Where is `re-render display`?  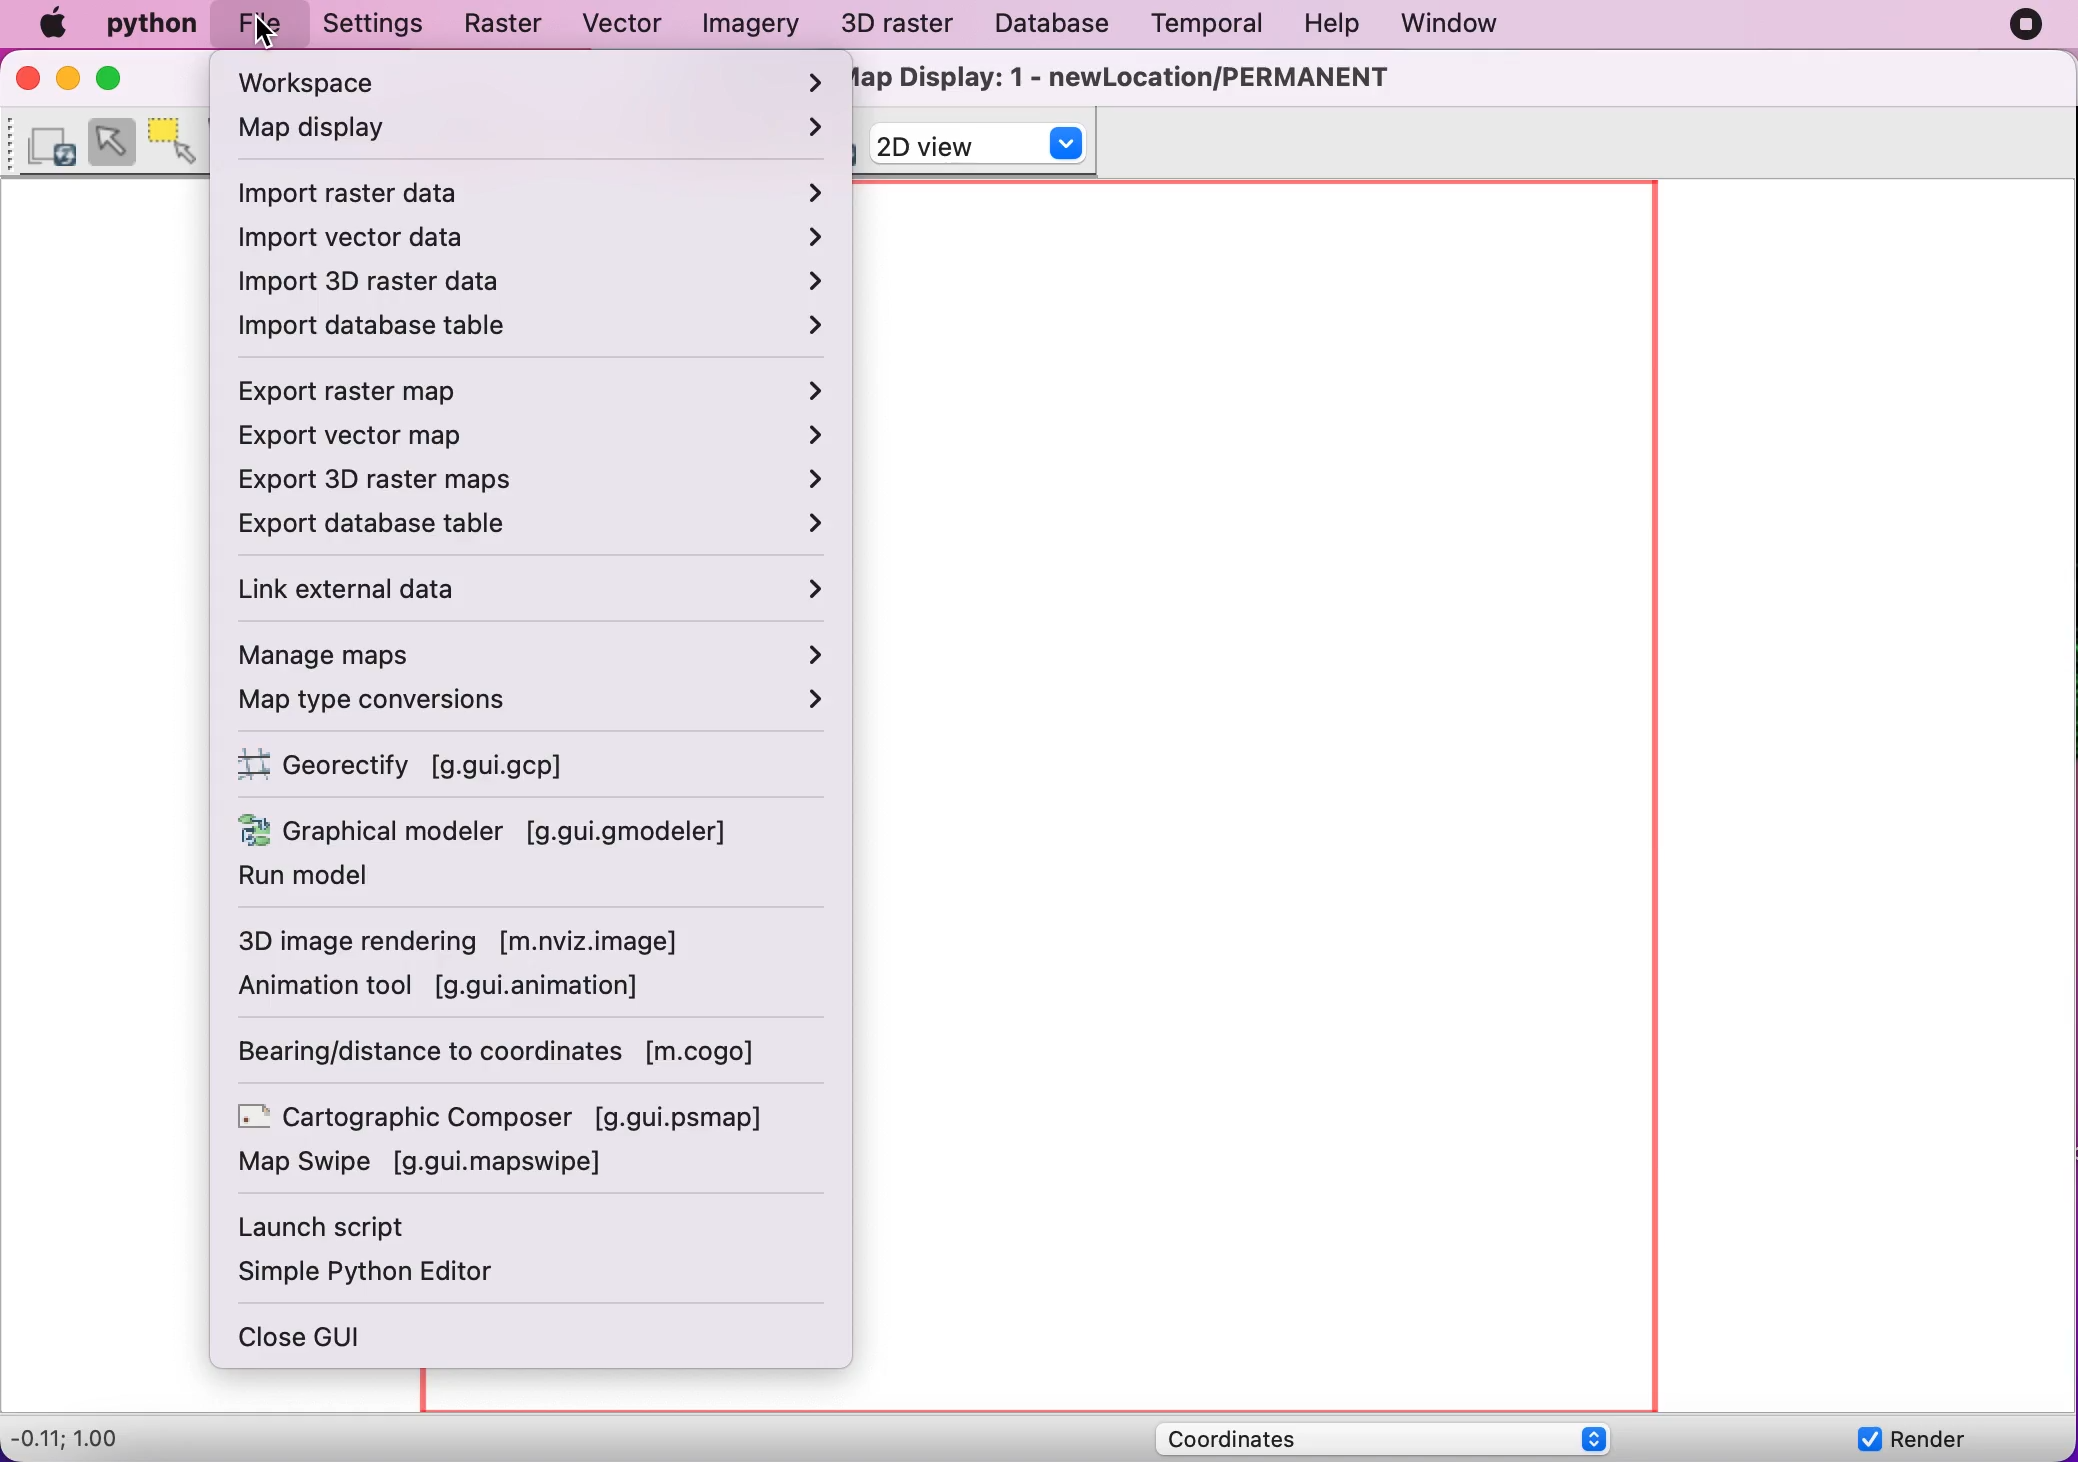
re-render display is located at coordinates (52, 142).